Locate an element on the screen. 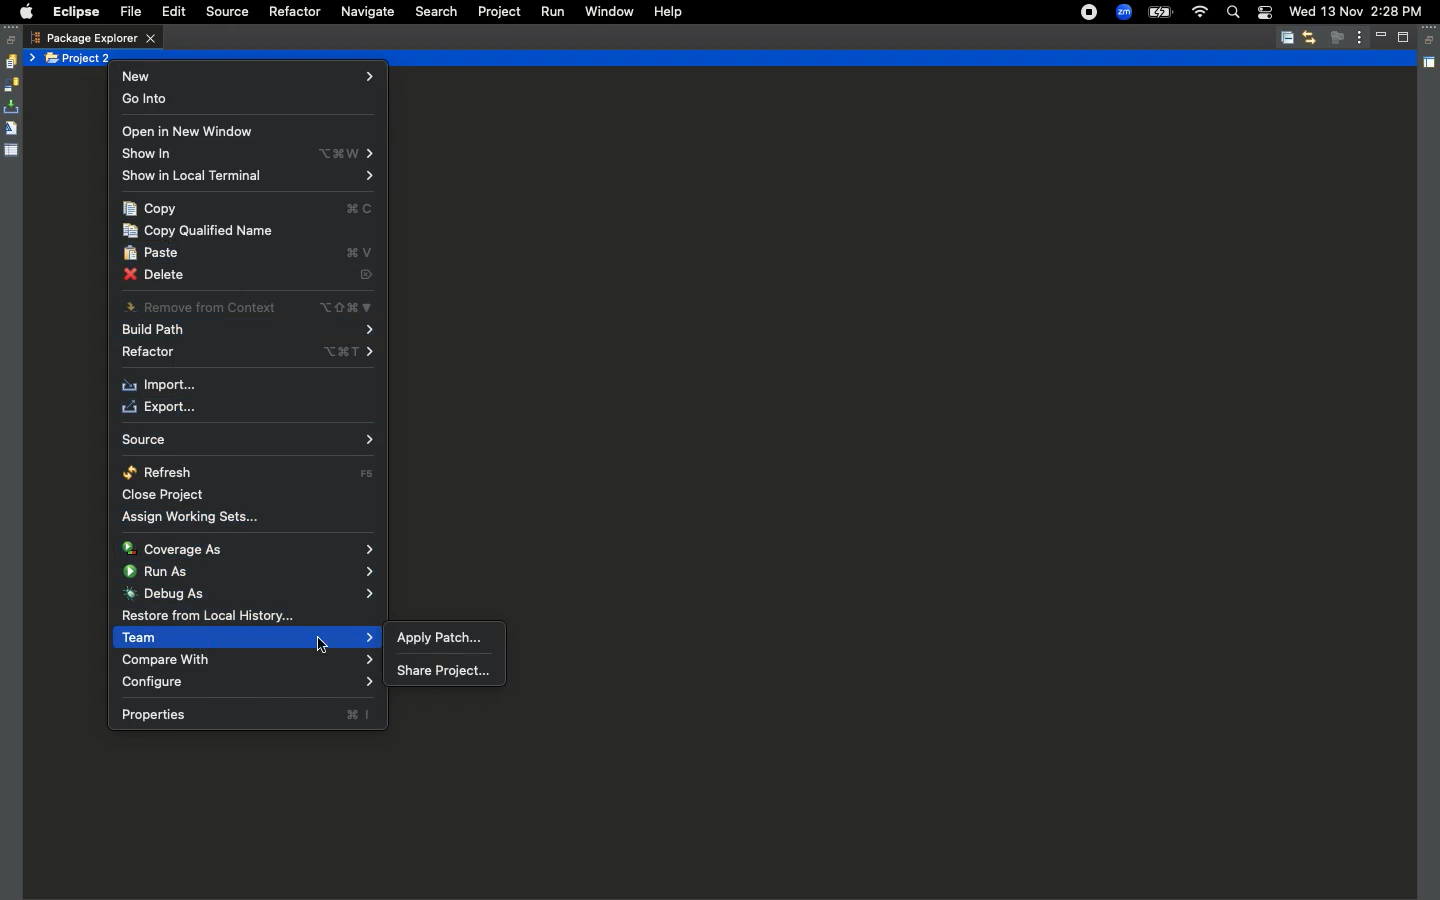 The height and width of the screenshot is (900, 1440). Git reflog is located at coordinates (11, 130).